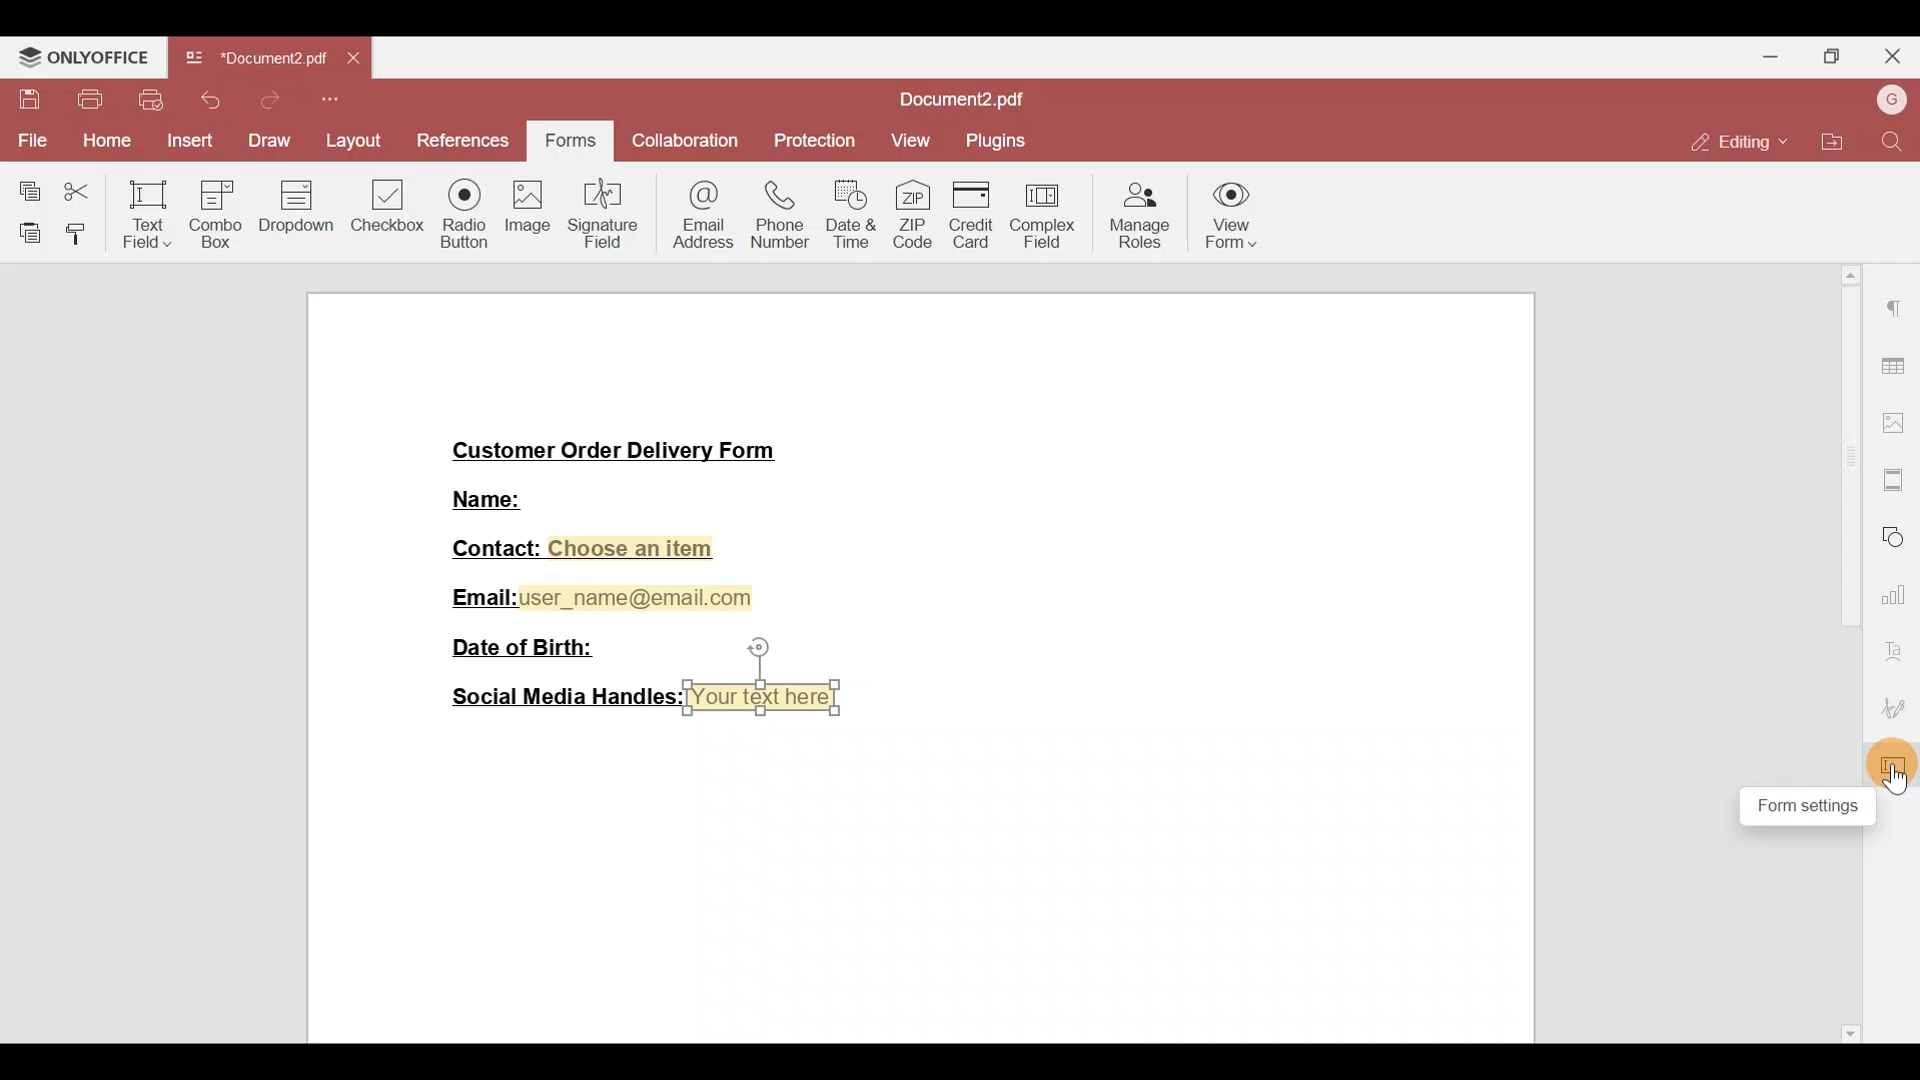  Describe the element at coordinates (31, 140) in the screenshot. I see `File` at that location.